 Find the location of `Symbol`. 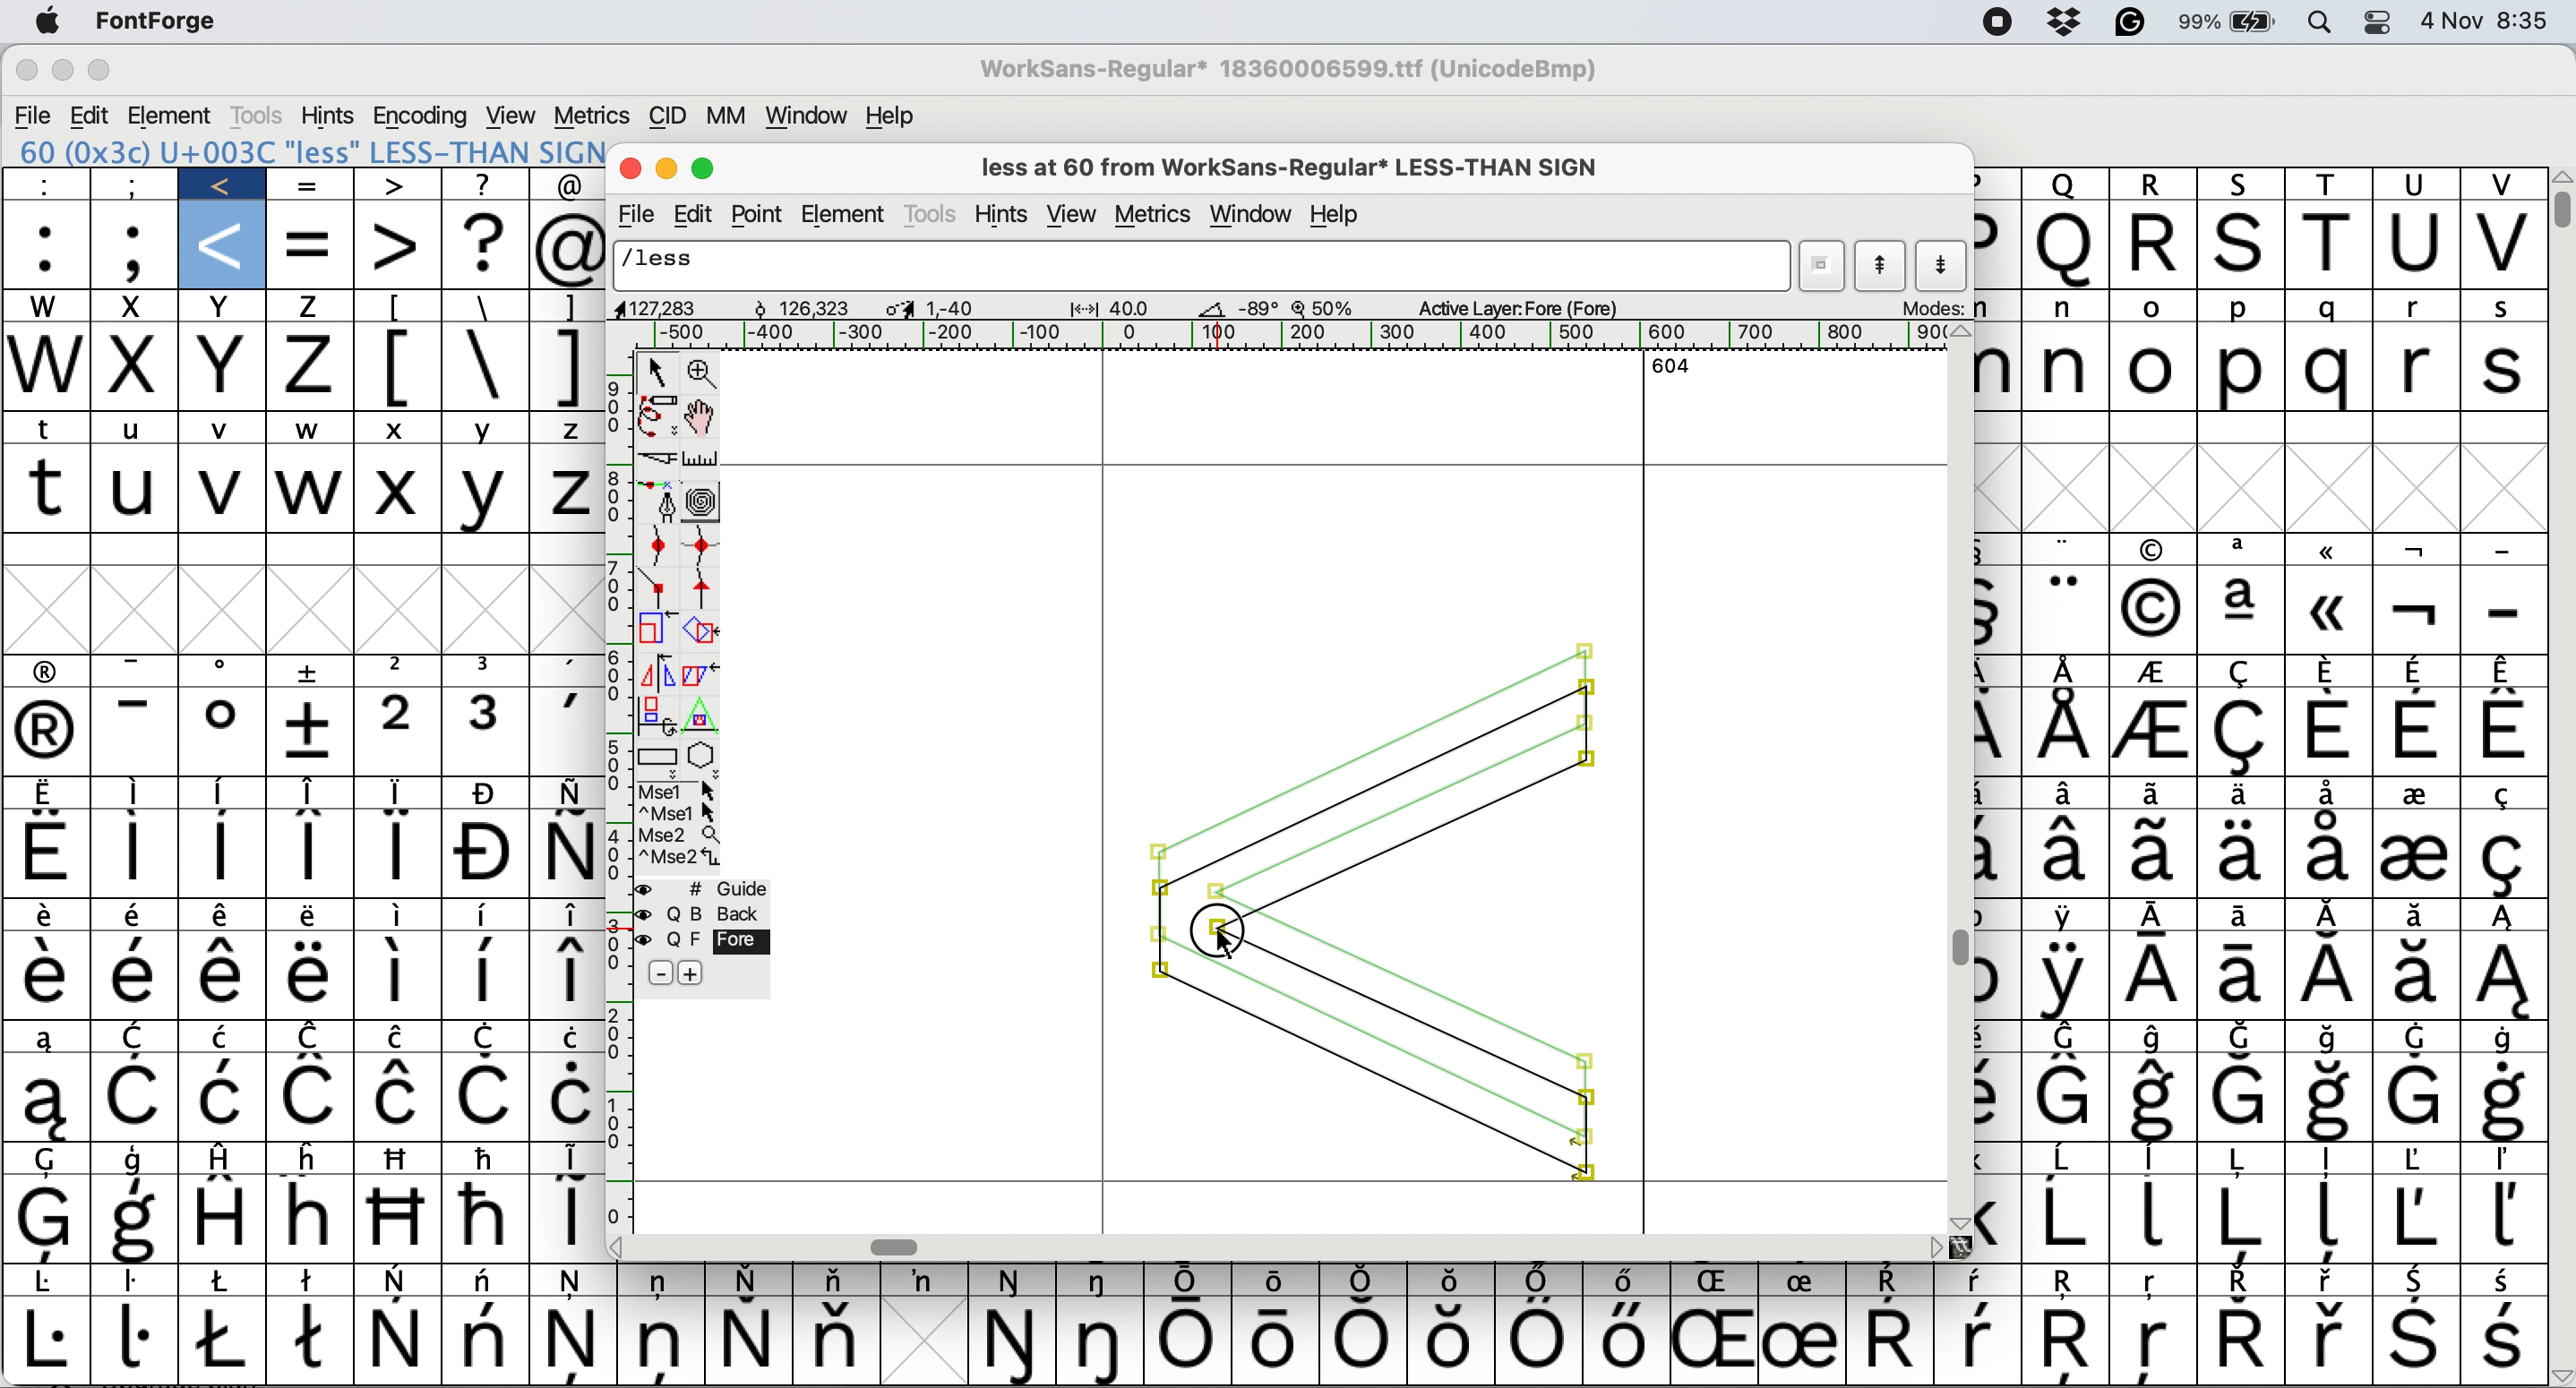

Symbol is located at coordinates (308, 851).